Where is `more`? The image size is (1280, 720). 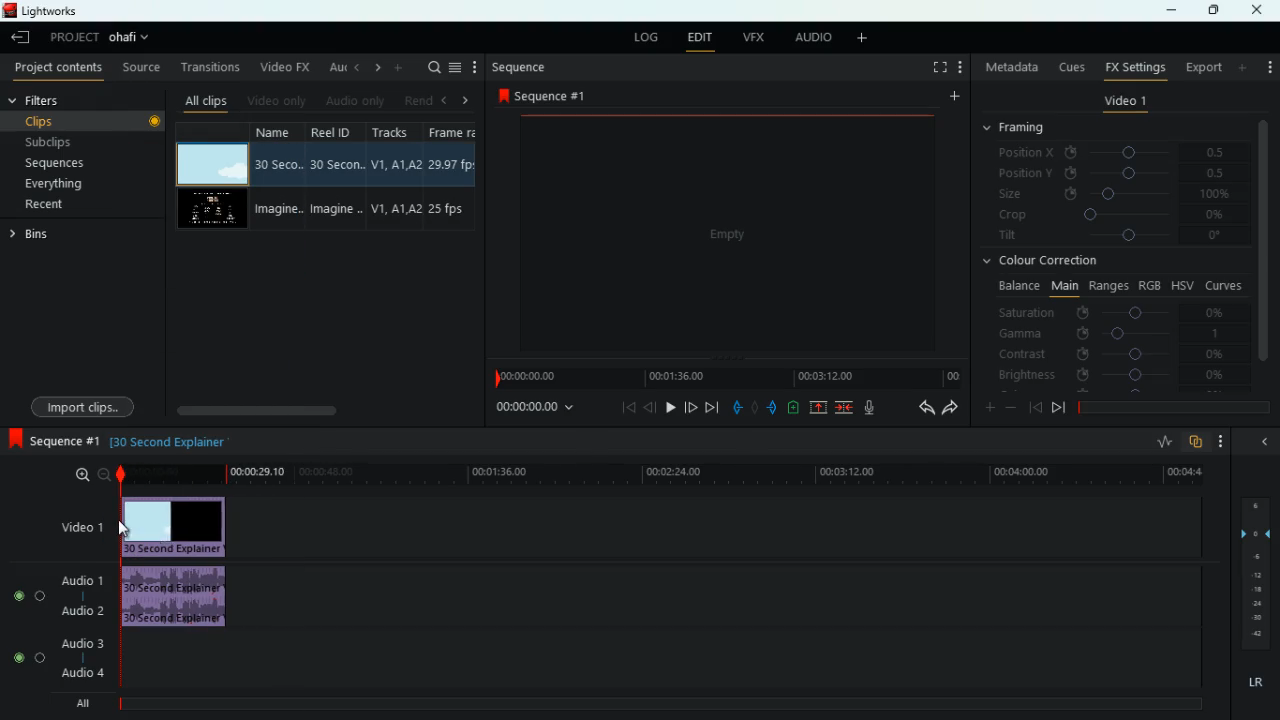
more is located at coordinates (960, 67).